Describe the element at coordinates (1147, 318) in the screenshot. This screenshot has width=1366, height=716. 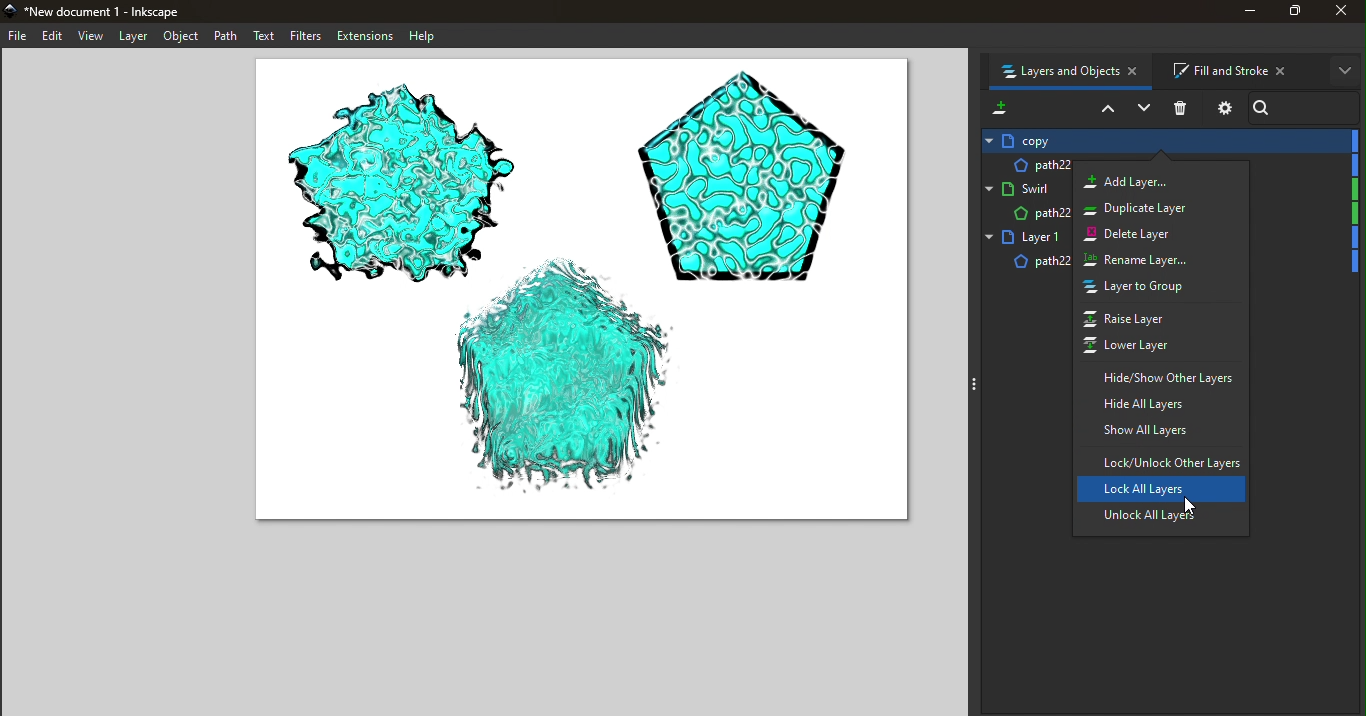
I see `Raise layer` at that location.